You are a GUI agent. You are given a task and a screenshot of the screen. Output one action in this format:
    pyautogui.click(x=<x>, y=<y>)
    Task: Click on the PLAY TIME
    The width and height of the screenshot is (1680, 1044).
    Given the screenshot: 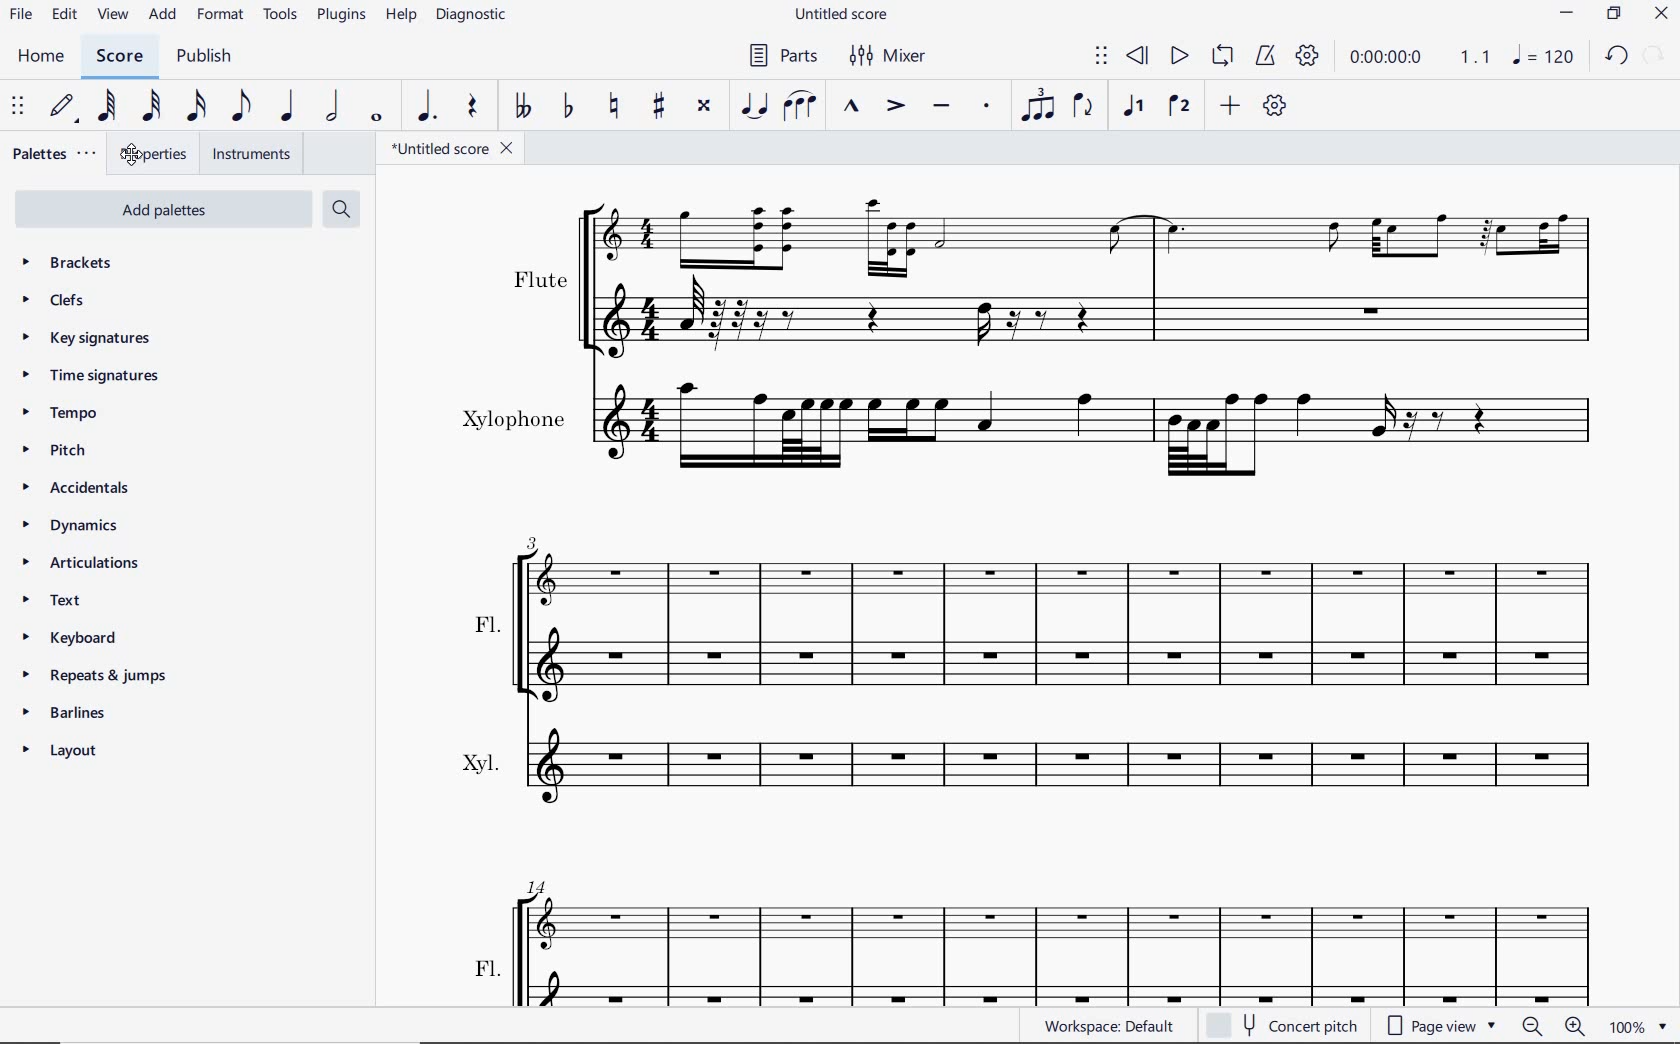 What is the action you would take?
    pyautogui.click(x=1366, y=59)
    